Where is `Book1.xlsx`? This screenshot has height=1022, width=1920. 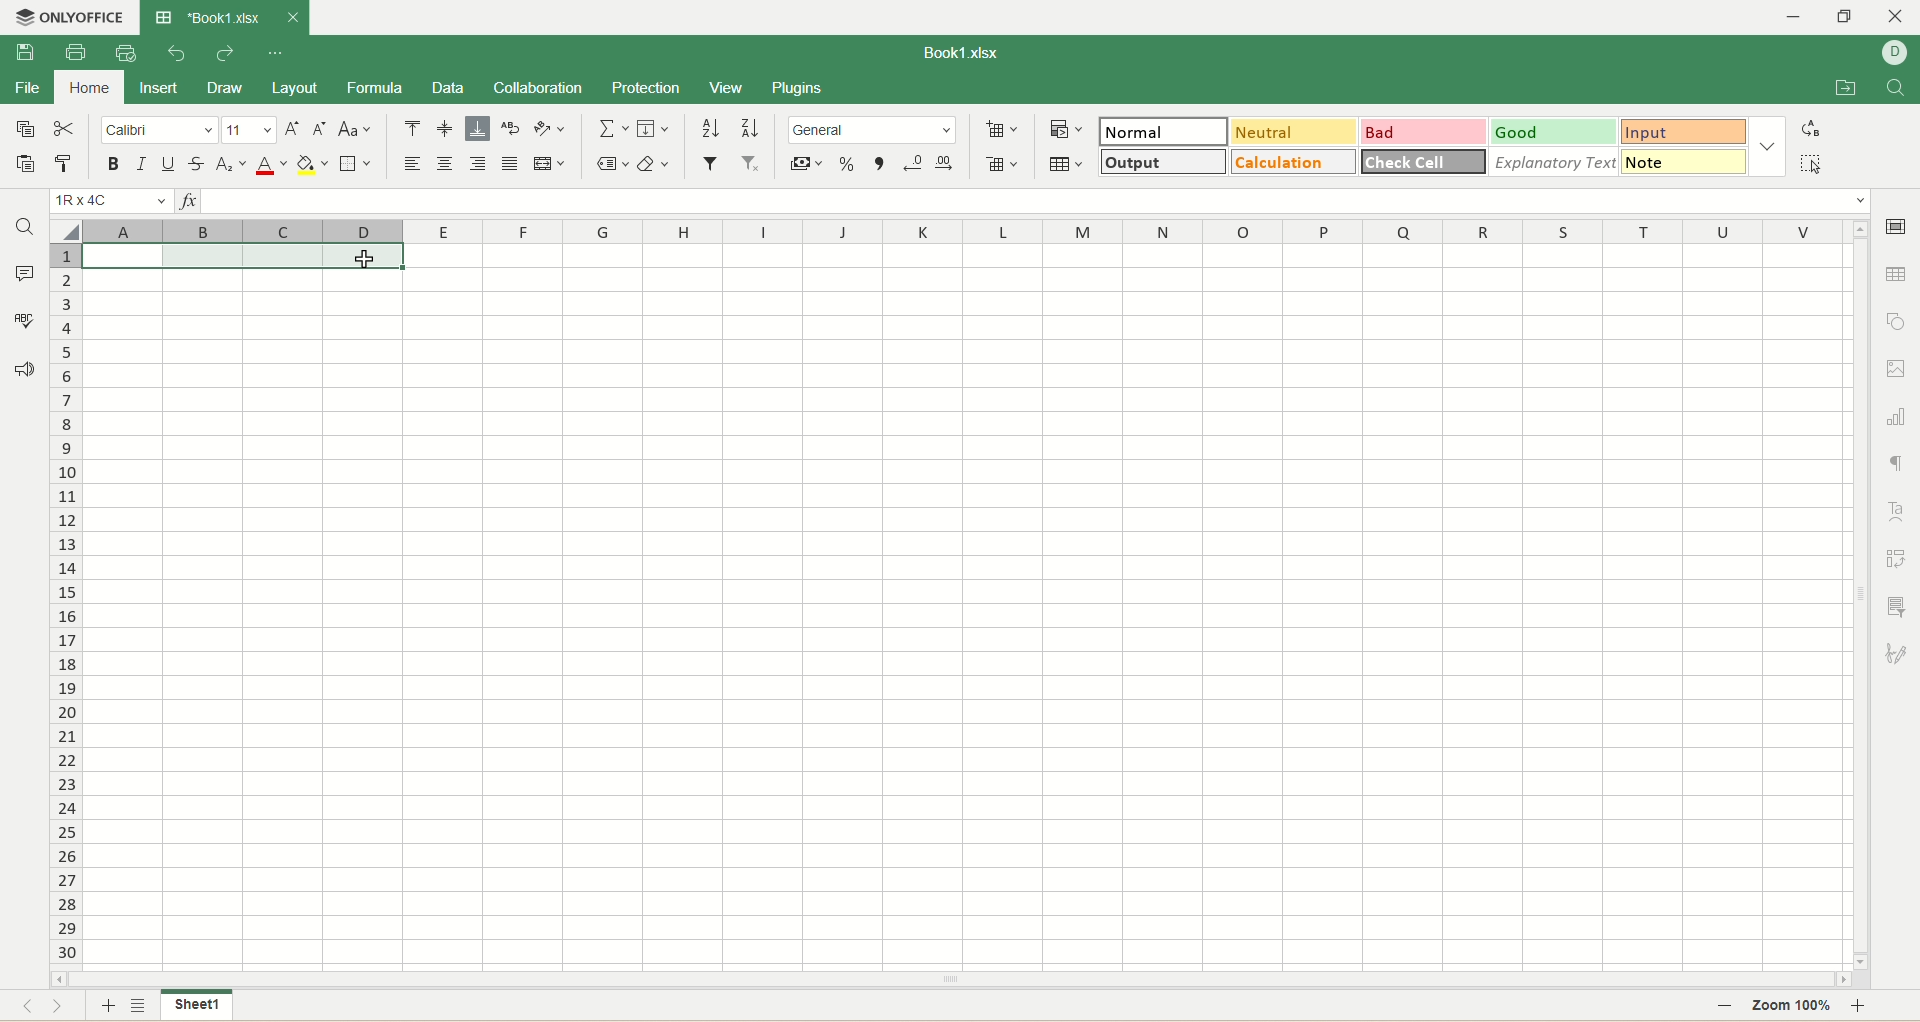 Book1.xlsx is located at coordinates (207, 18).